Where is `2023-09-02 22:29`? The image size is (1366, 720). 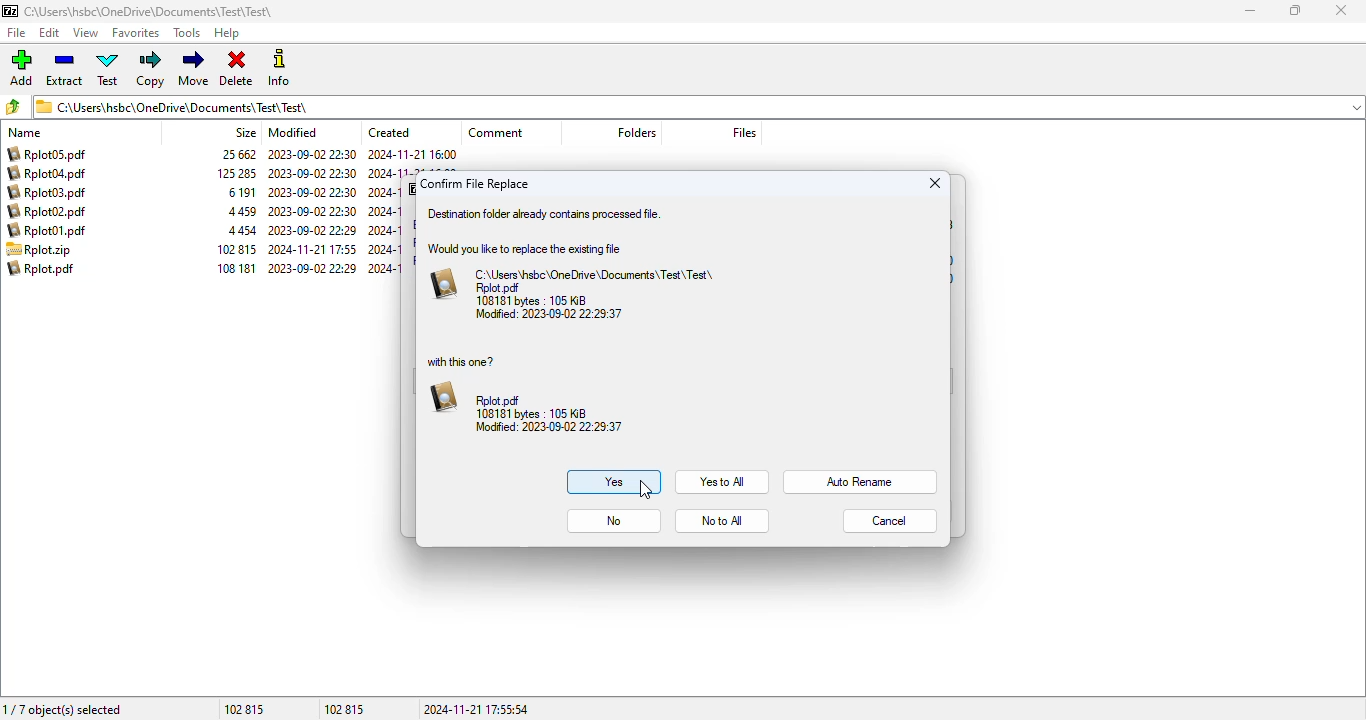
2023-09-02 22:29 is located at coordinates (313, 268).